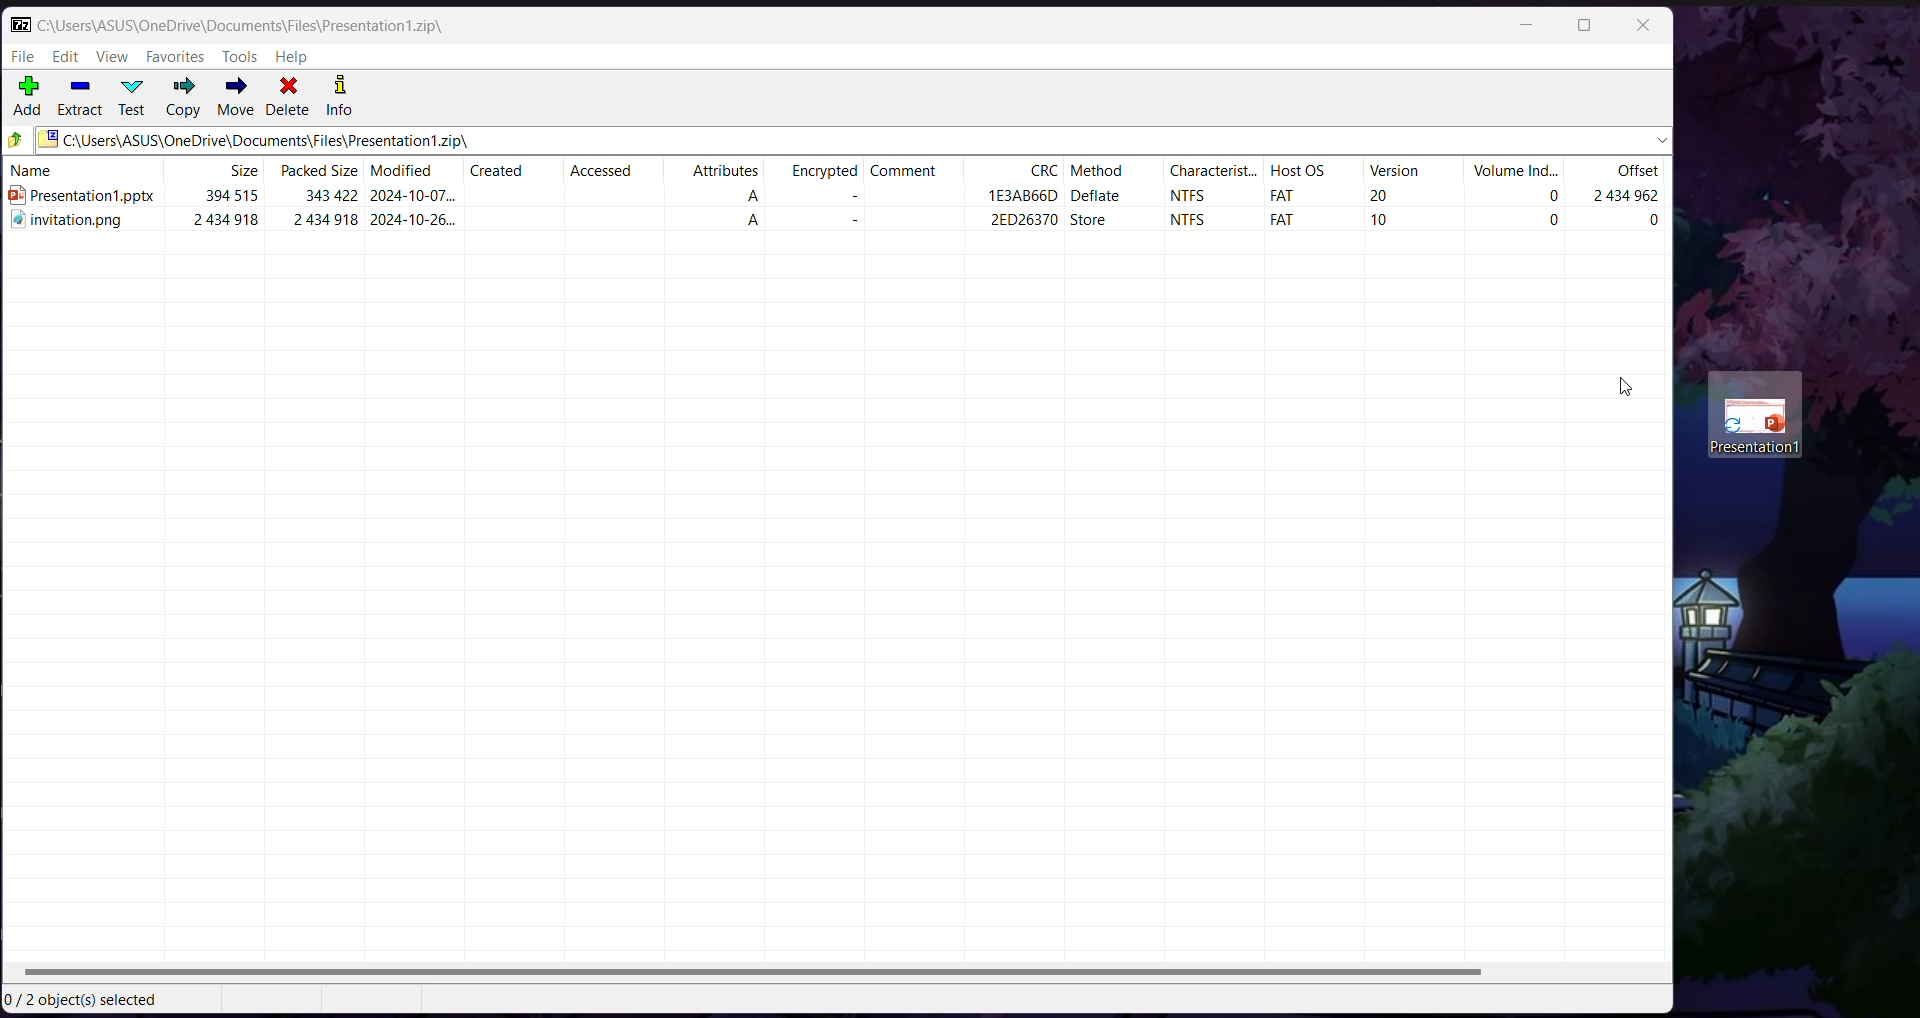  I want to click on FAT, so click(1277, 220).